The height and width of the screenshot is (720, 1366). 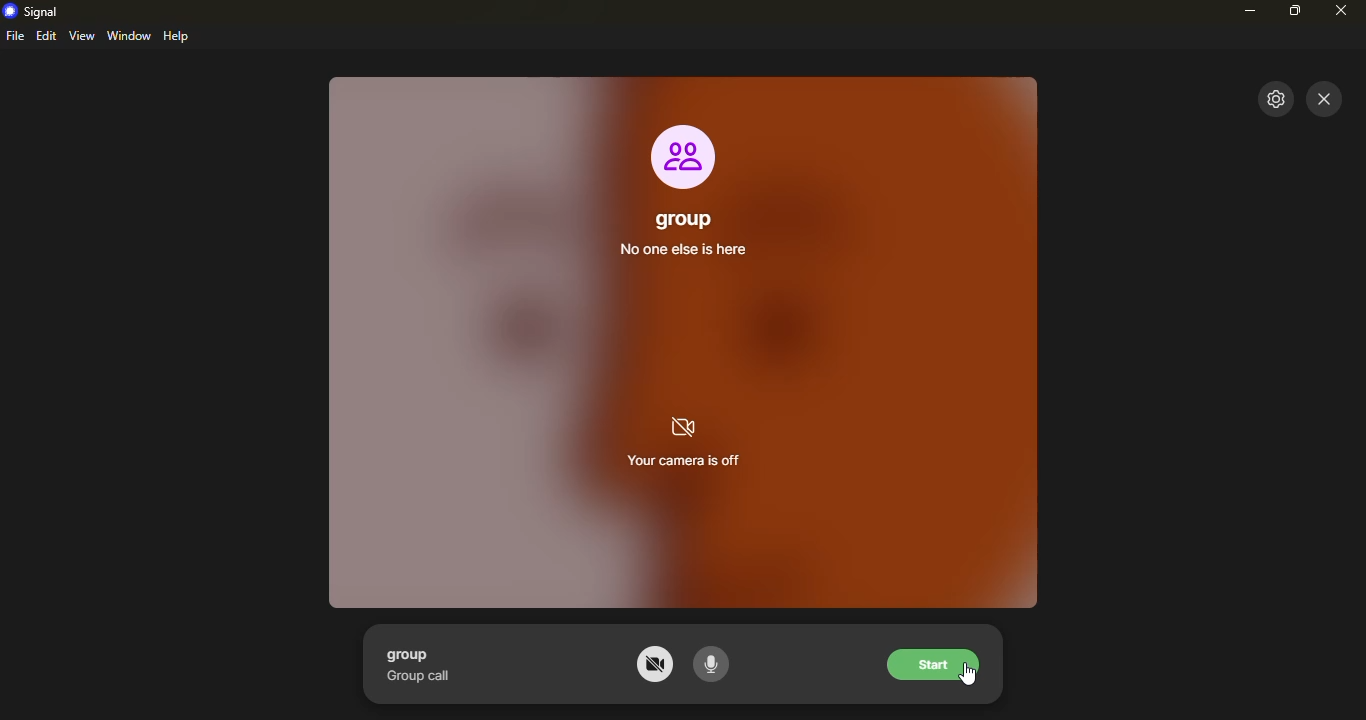 What do you see at coordinates (83, 36) in the screenshot?
I see `view` at bounding box center [83, 36].